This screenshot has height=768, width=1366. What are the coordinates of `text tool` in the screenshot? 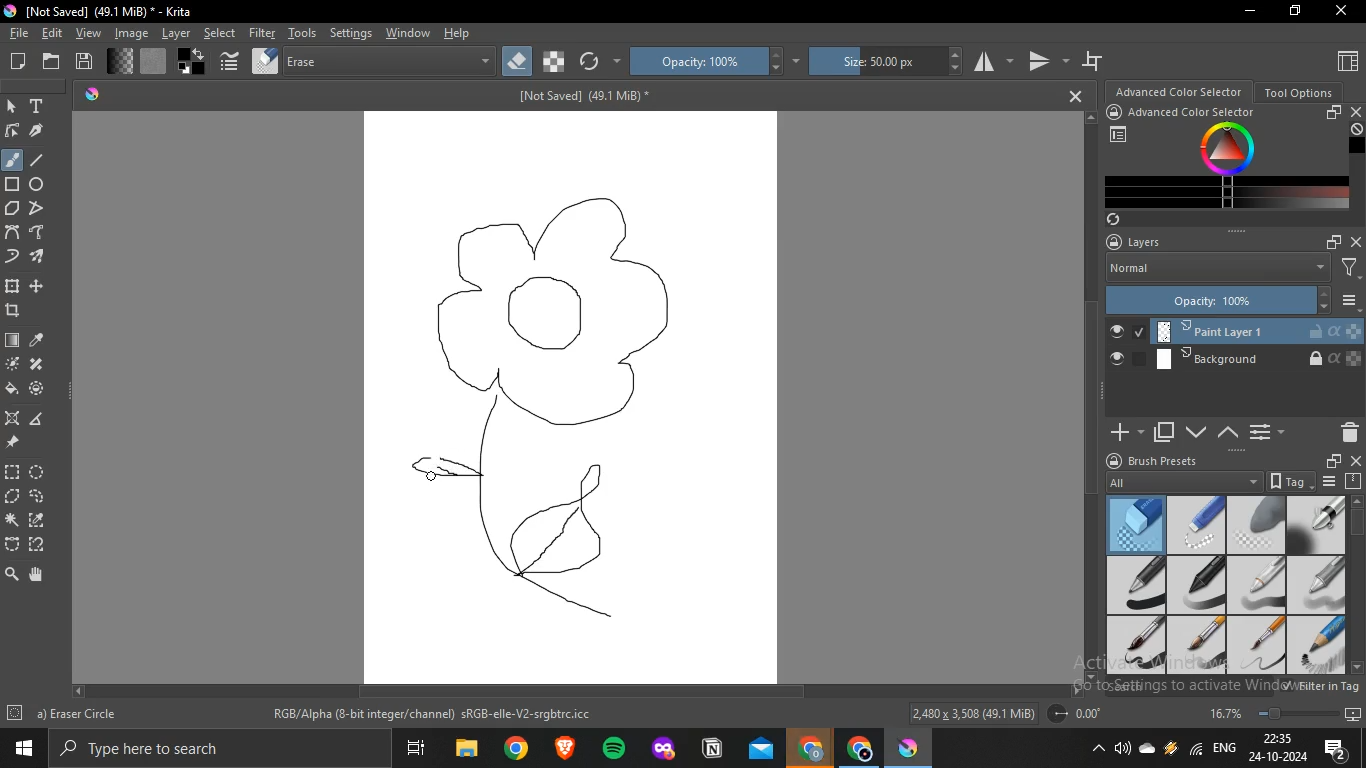 It's located at (38, 105).